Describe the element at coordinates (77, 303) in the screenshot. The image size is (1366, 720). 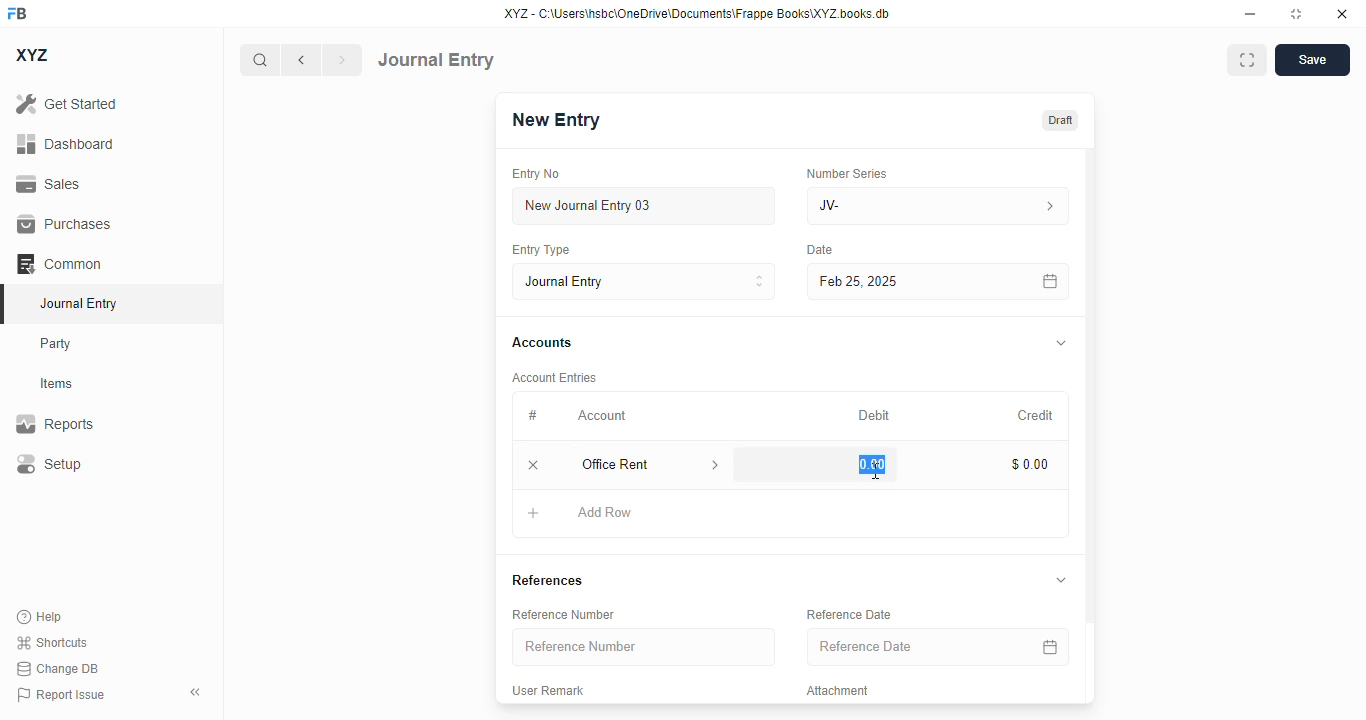
I see `journal entry` at that location.